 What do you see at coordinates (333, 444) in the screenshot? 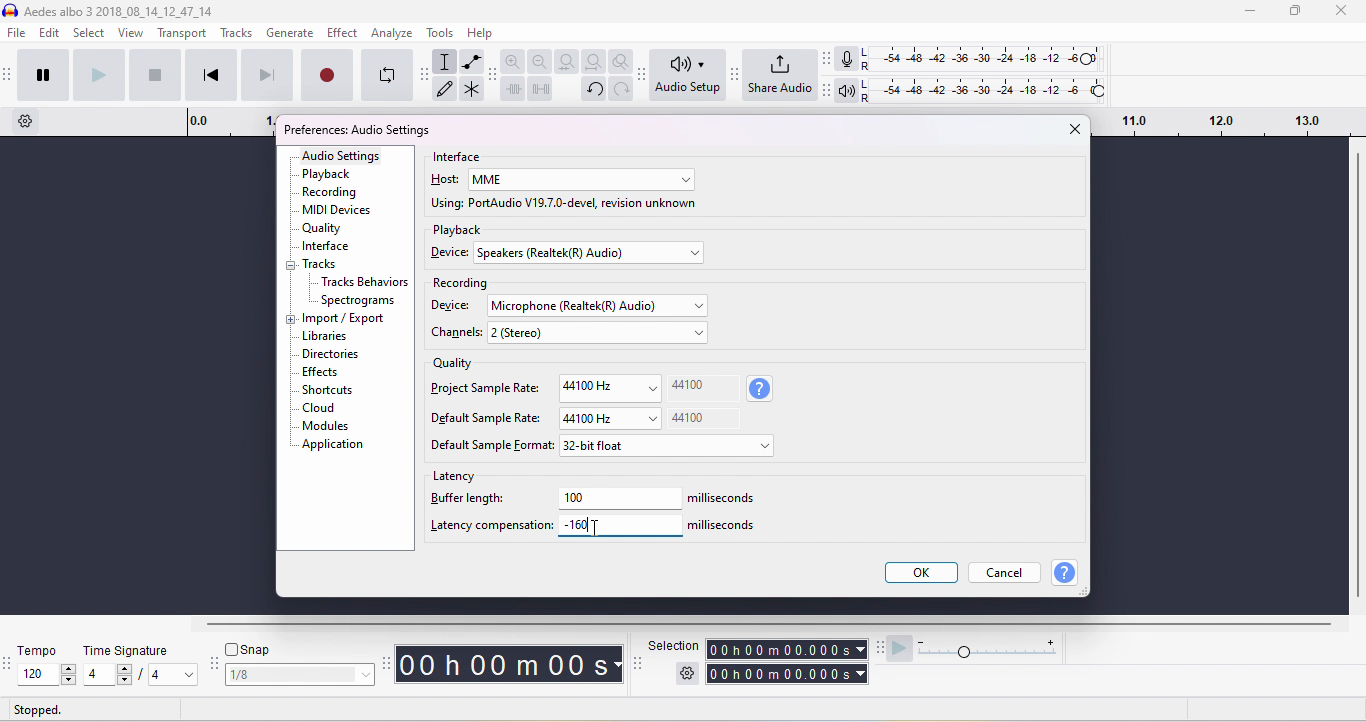
I see `application` at bounding box center [333, 444].